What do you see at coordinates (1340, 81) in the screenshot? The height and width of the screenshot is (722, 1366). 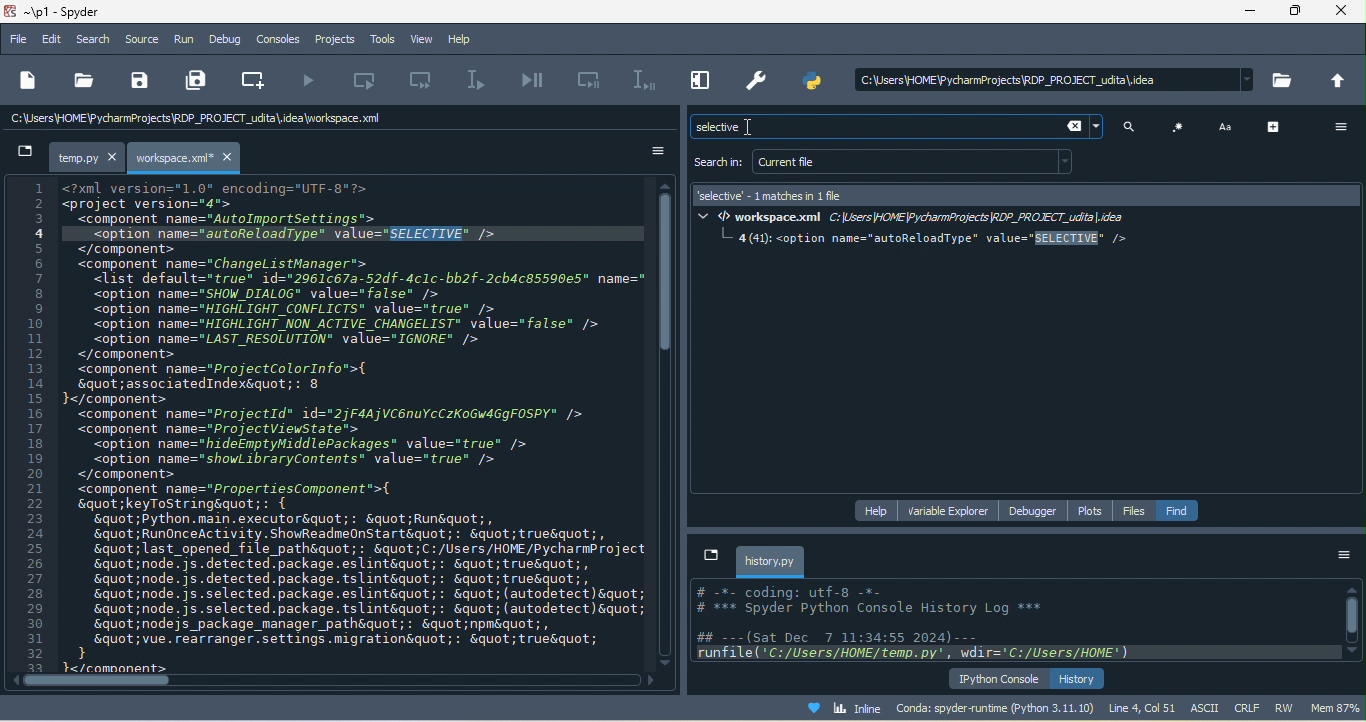 I see `change to current directory` at bounding box center [1340, 81].